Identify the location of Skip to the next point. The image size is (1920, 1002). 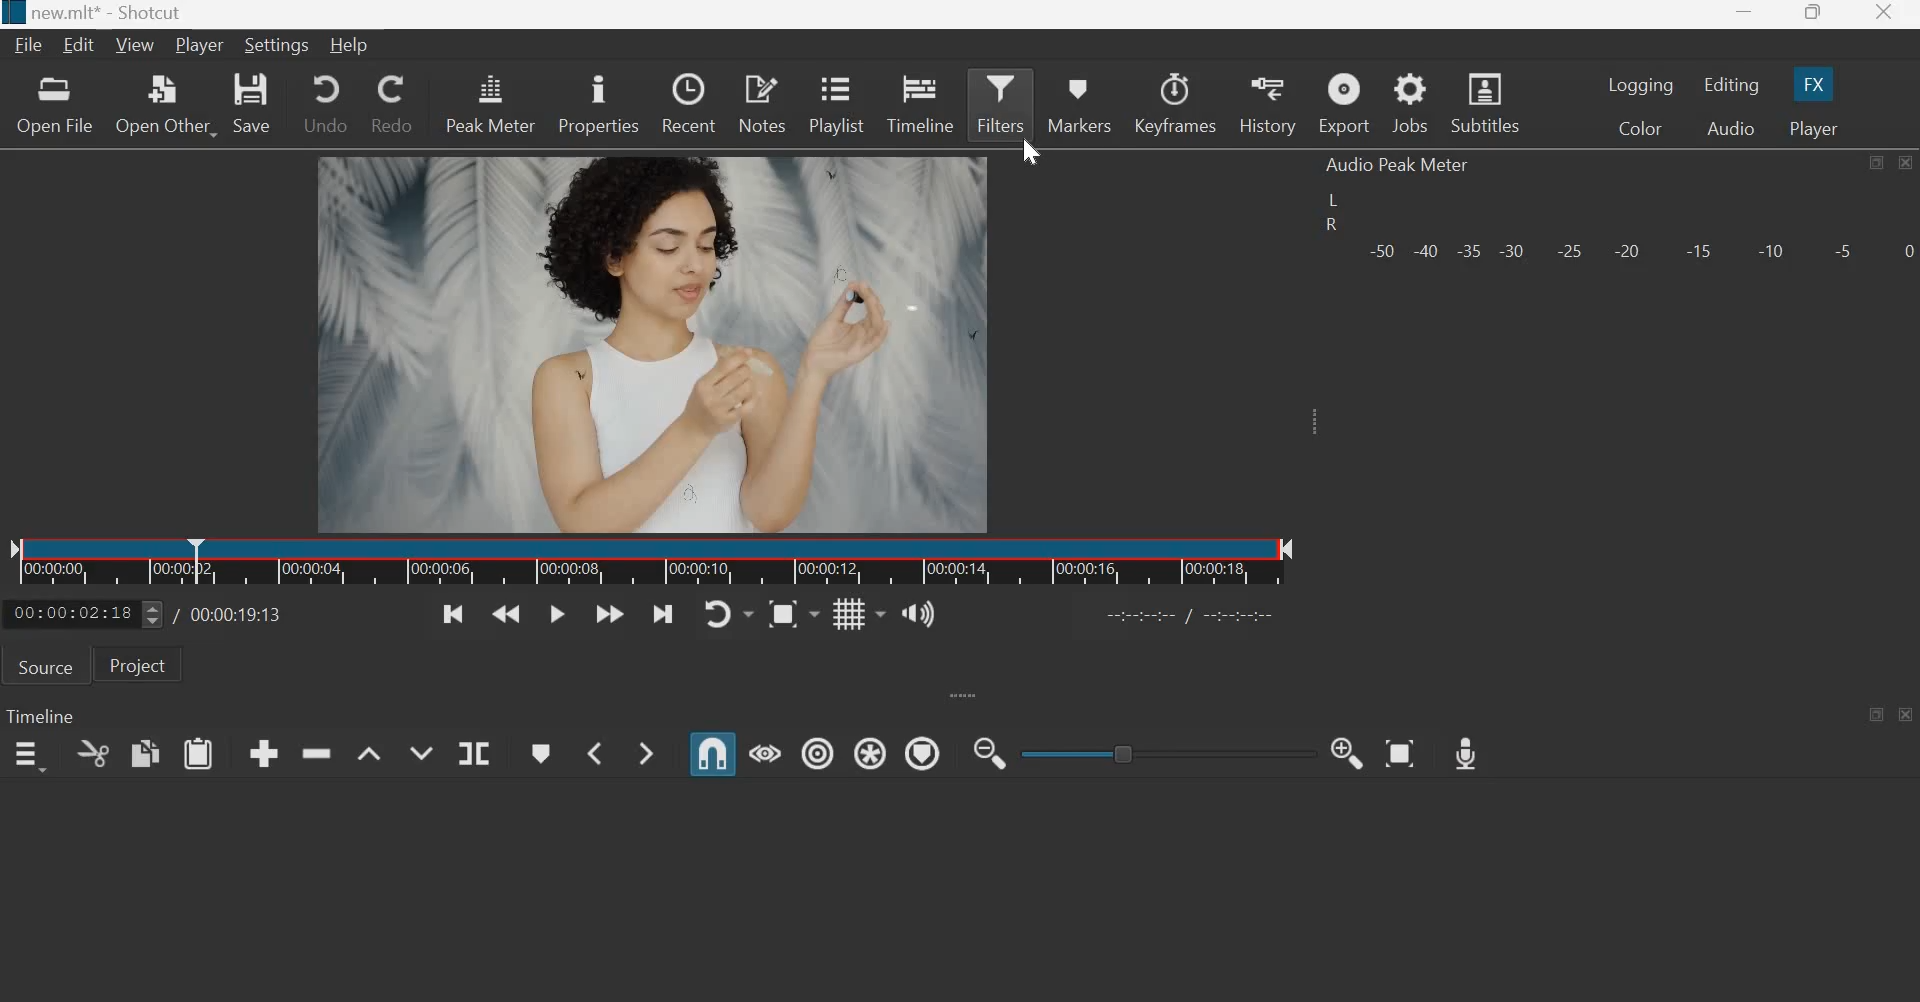
(663, 615).